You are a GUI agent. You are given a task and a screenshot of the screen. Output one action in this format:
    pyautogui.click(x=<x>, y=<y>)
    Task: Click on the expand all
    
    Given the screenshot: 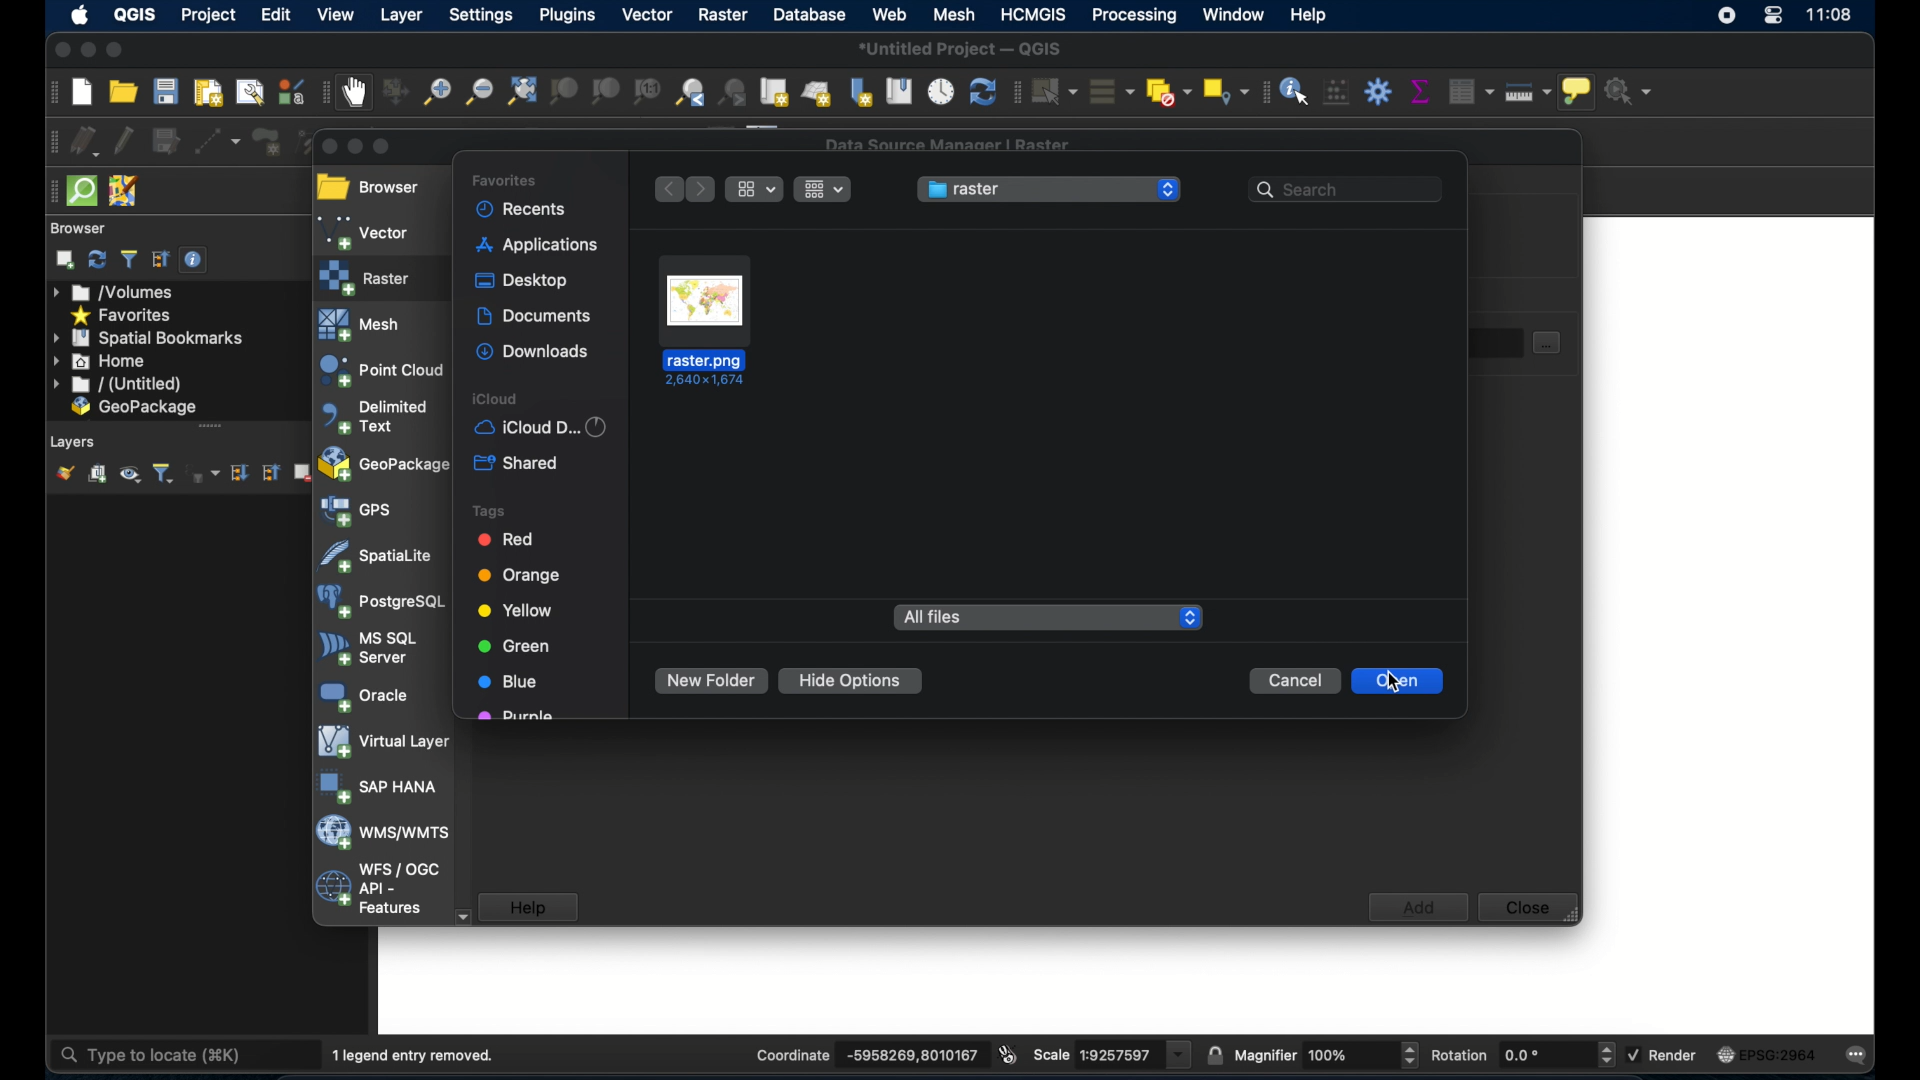 What is the action you would take?
    pyautogui.click(x=241, y=473)
    